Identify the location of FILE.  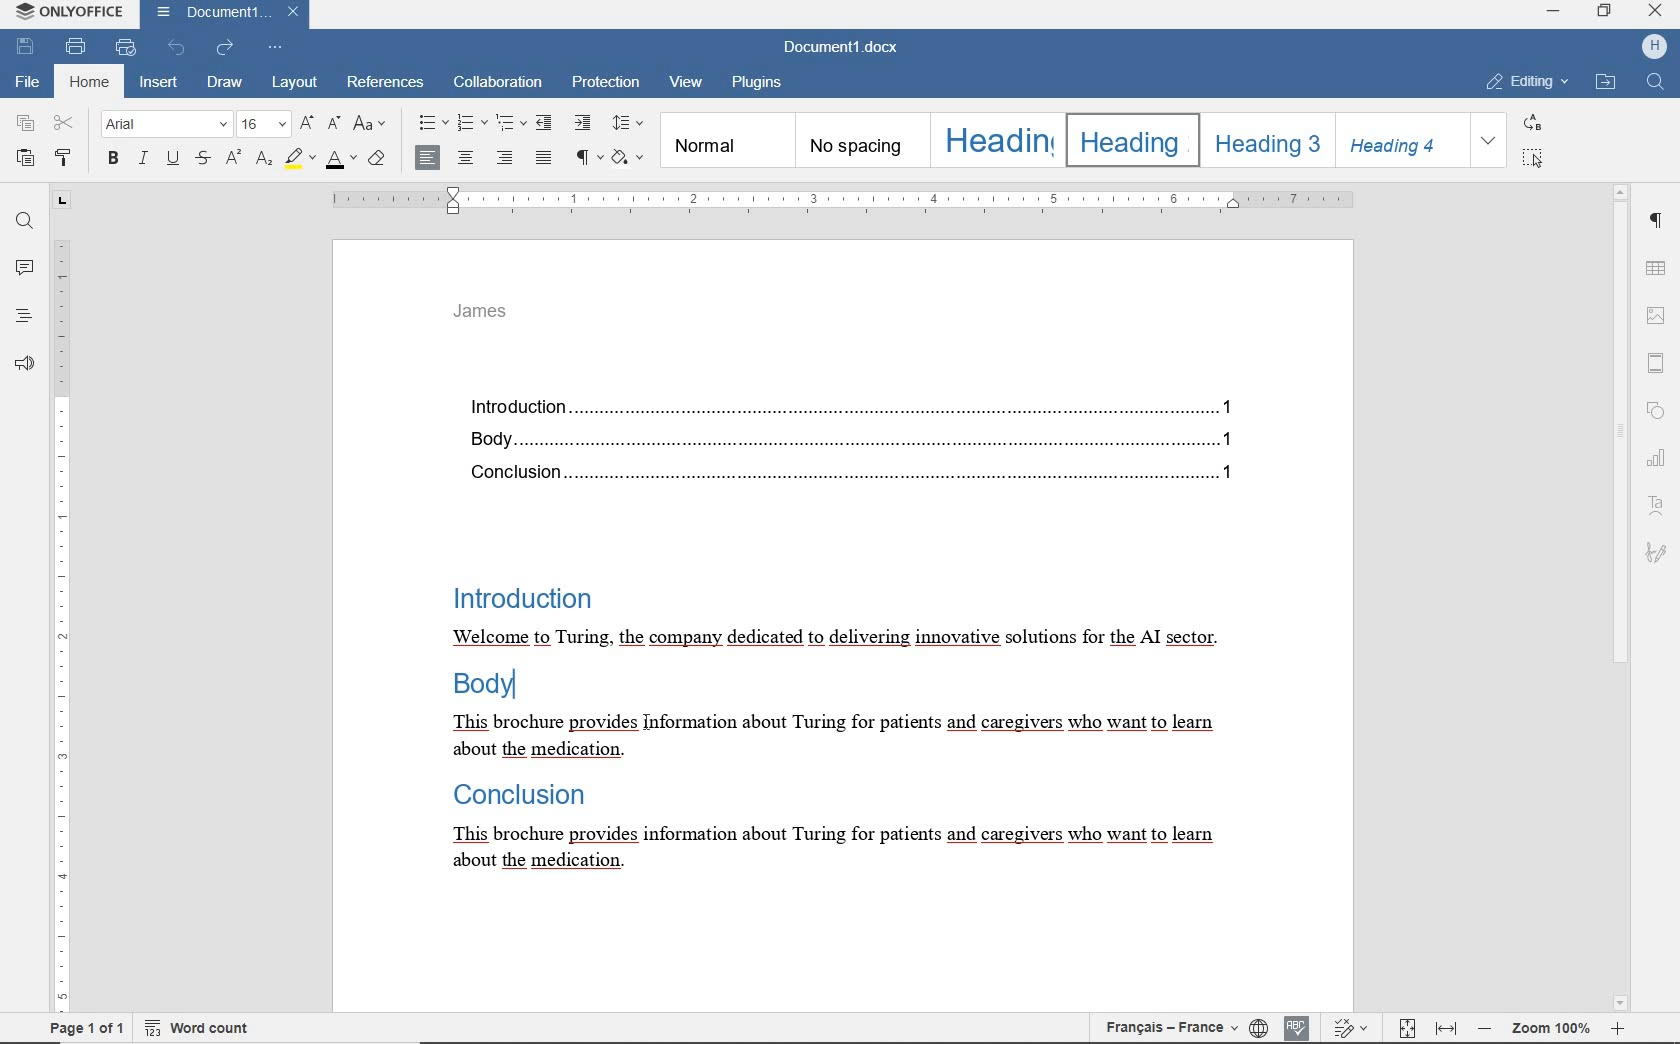
(29, 84).